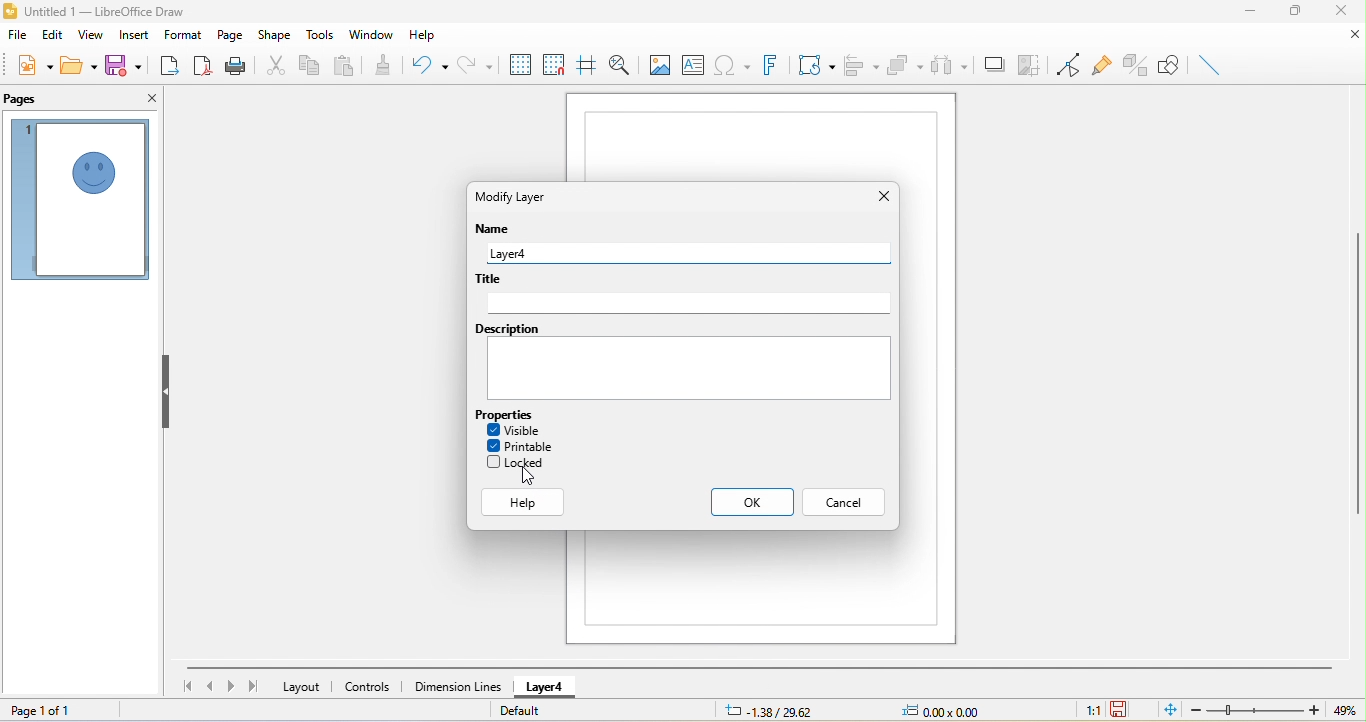 The height and width of the screenshot is (722, 1366). Describe the element at coordinates (659, 64) in the screenshot. I see `image` at that location.